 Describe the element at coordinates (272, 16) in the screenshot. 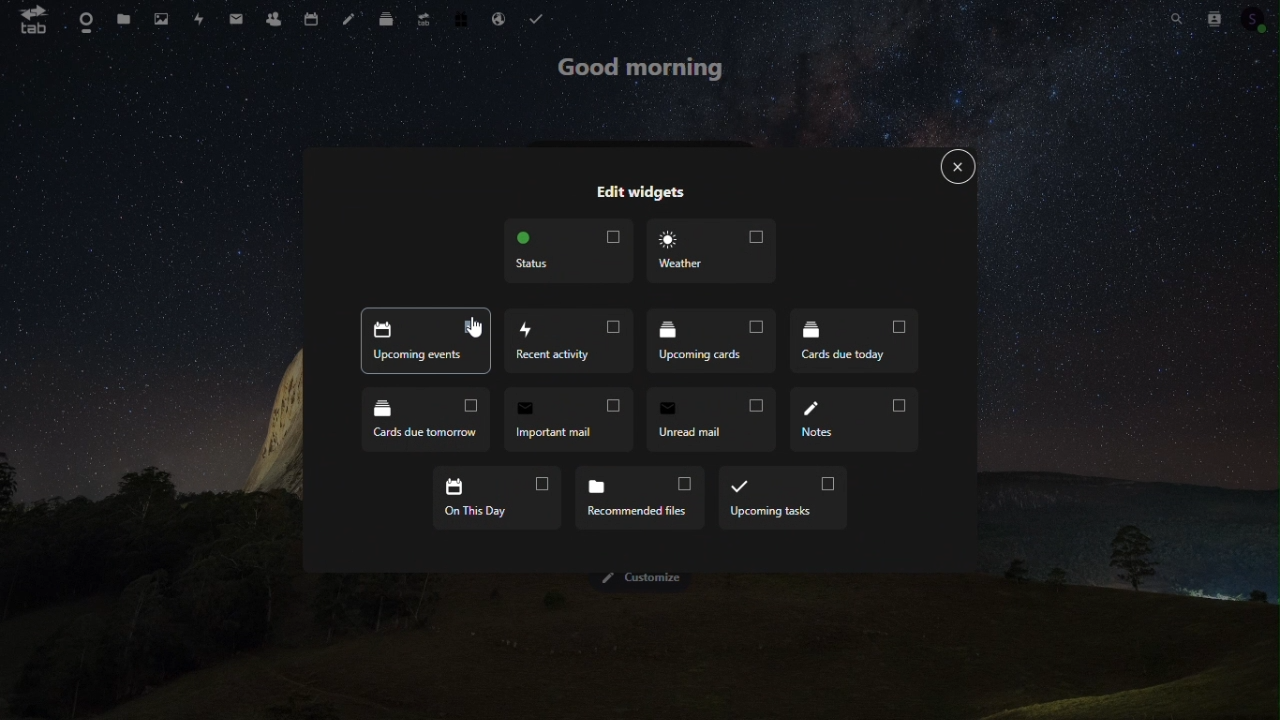

I see `Contacts ` at that location.